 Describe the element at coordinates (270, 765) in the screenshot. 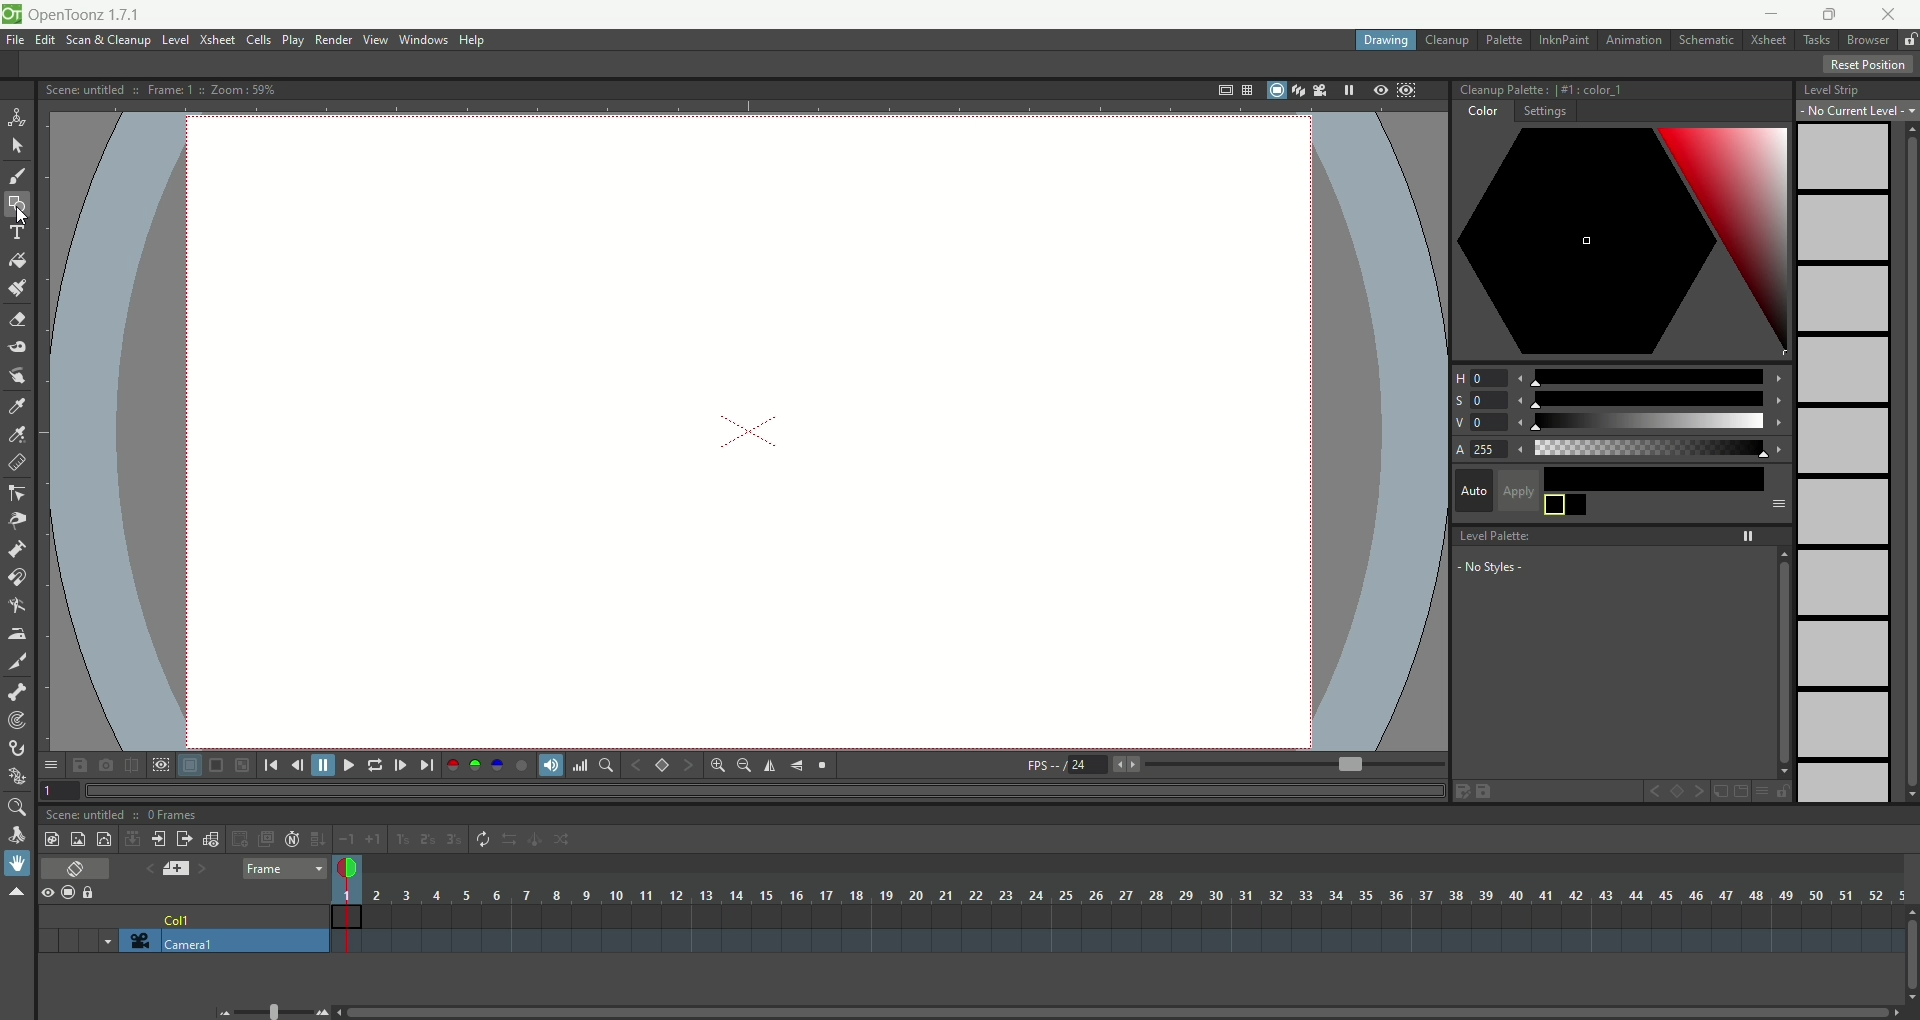

I see `first frame` at that location.